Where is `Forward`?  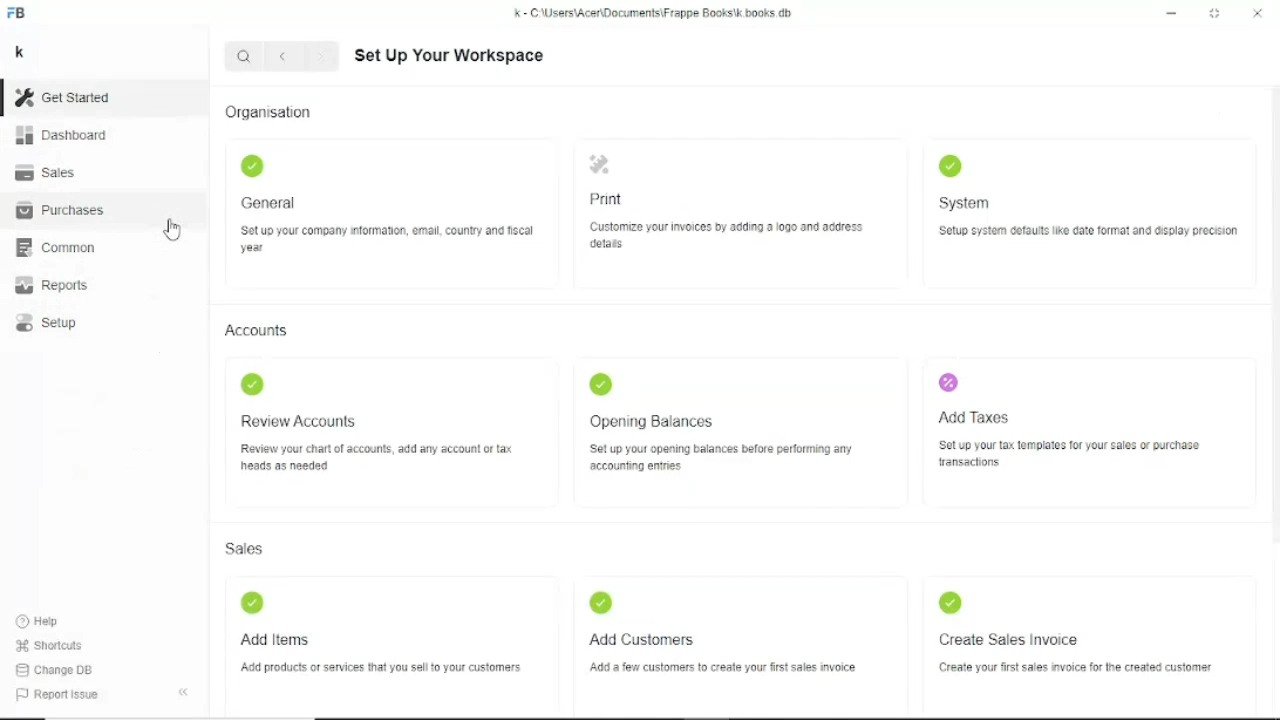
Forward is located at coordinates (322, 55).